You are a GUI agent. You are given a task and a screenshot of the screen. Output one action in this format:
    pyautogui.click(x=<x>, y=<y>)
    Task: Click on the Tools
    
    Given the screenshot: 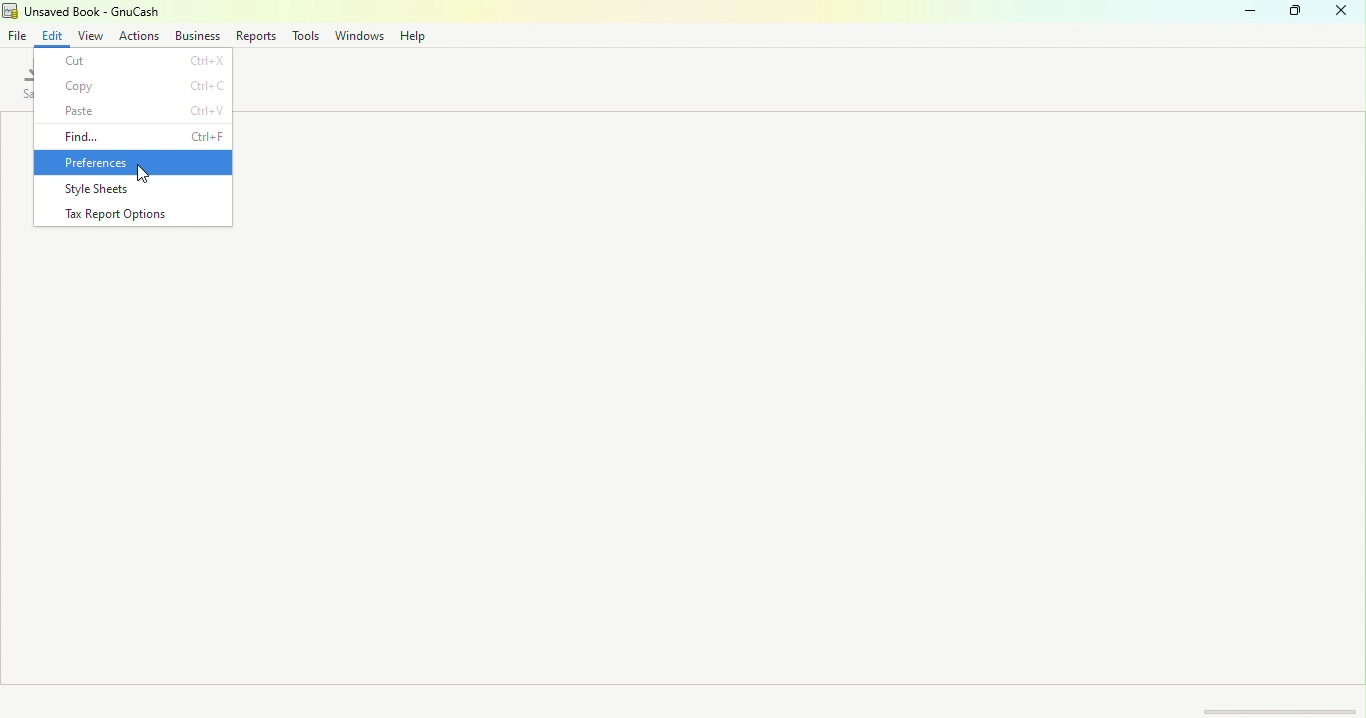 What is the action you would take?
    pyautogui.click(x=305, y=35)
    